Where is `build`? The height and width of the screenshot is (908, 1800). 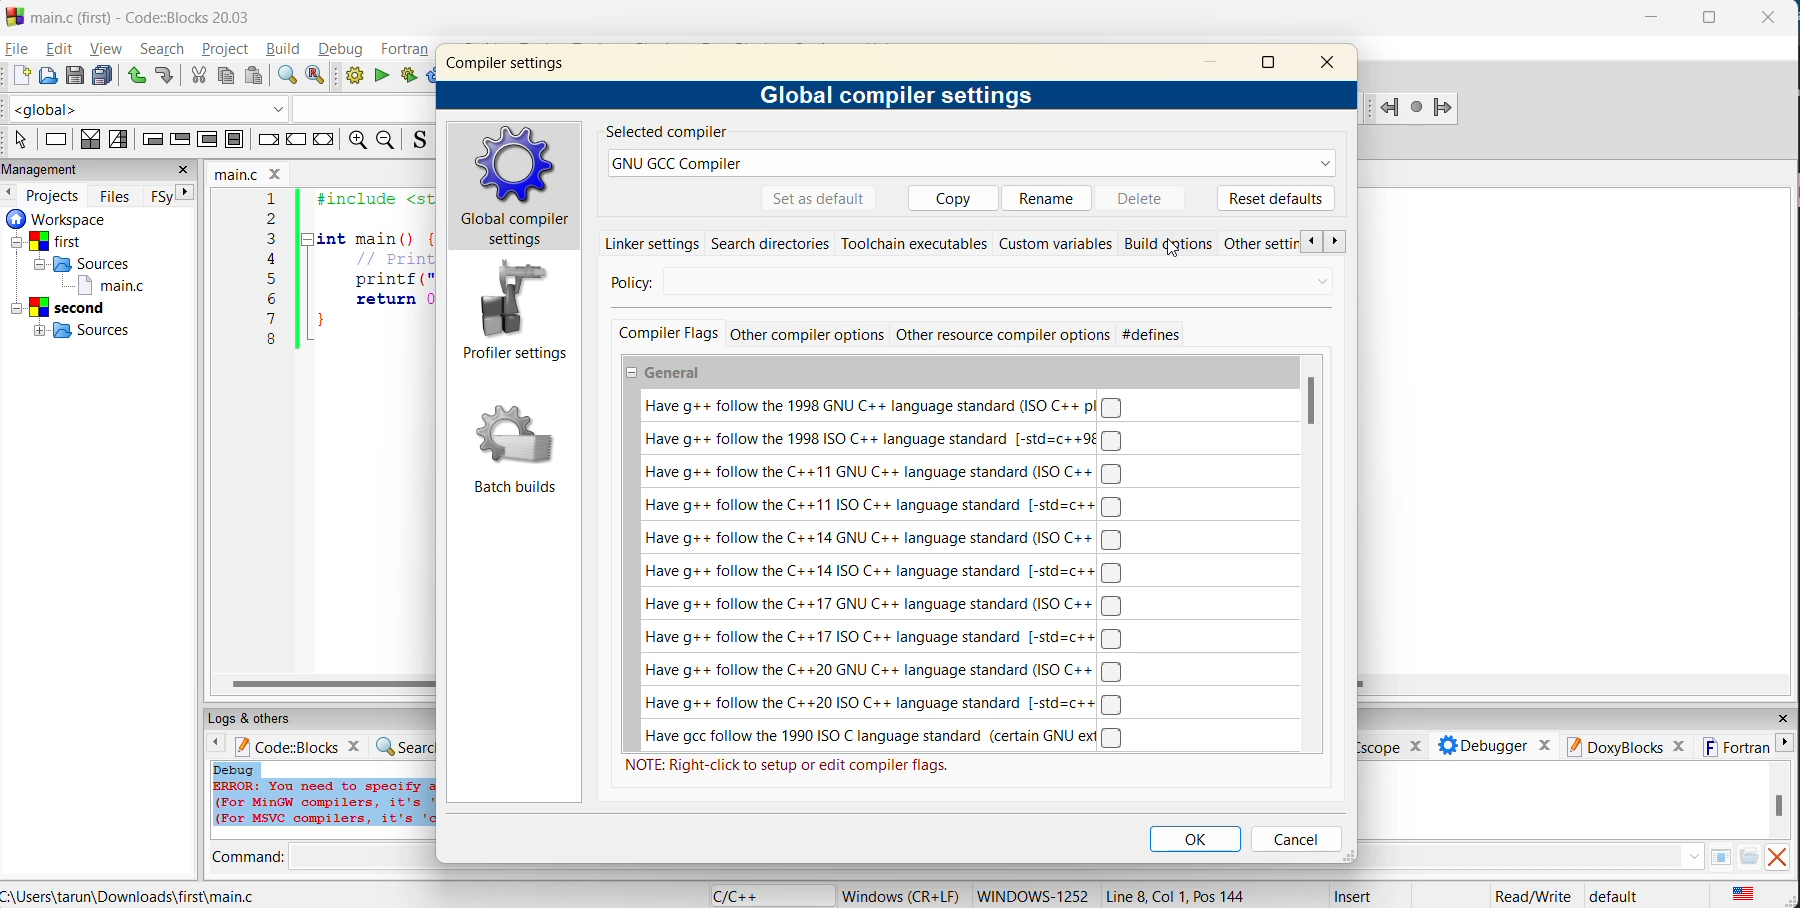 build is located at coordinates (285, 51).